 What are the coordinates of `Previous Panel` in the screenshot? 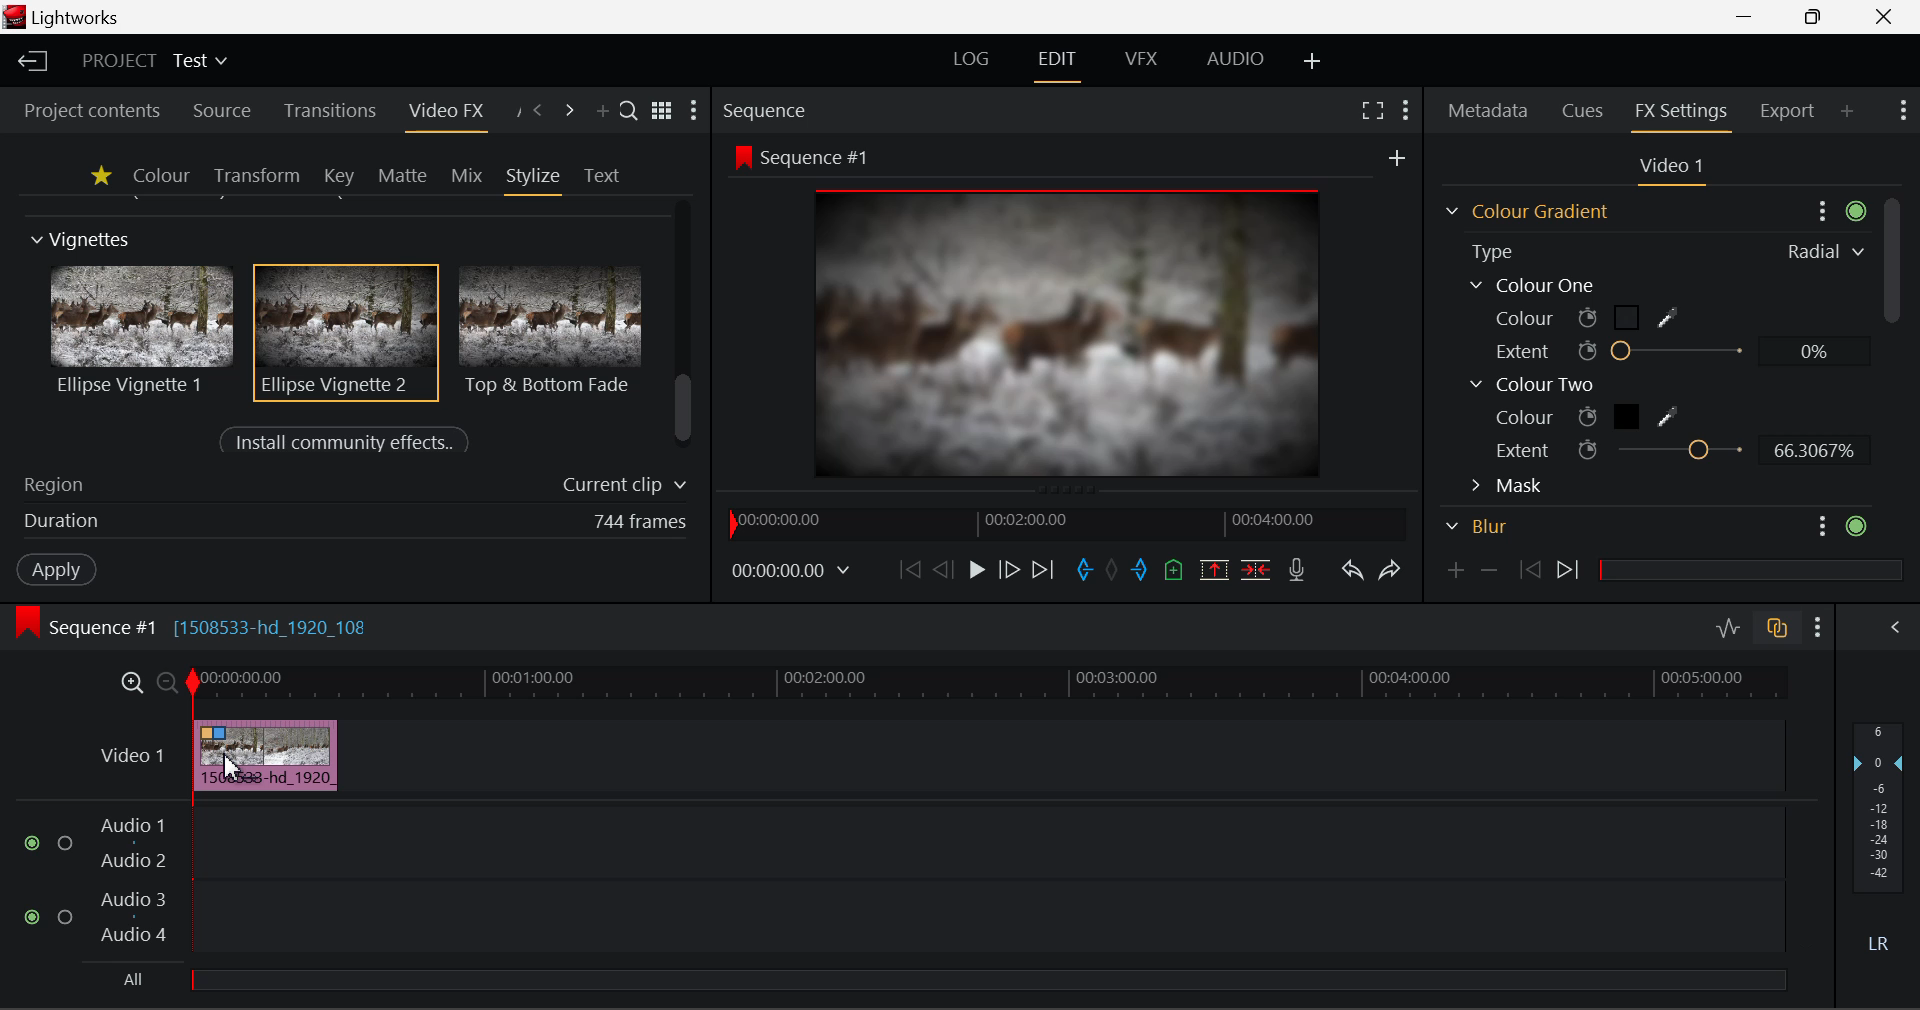 It's located at (538, 111).